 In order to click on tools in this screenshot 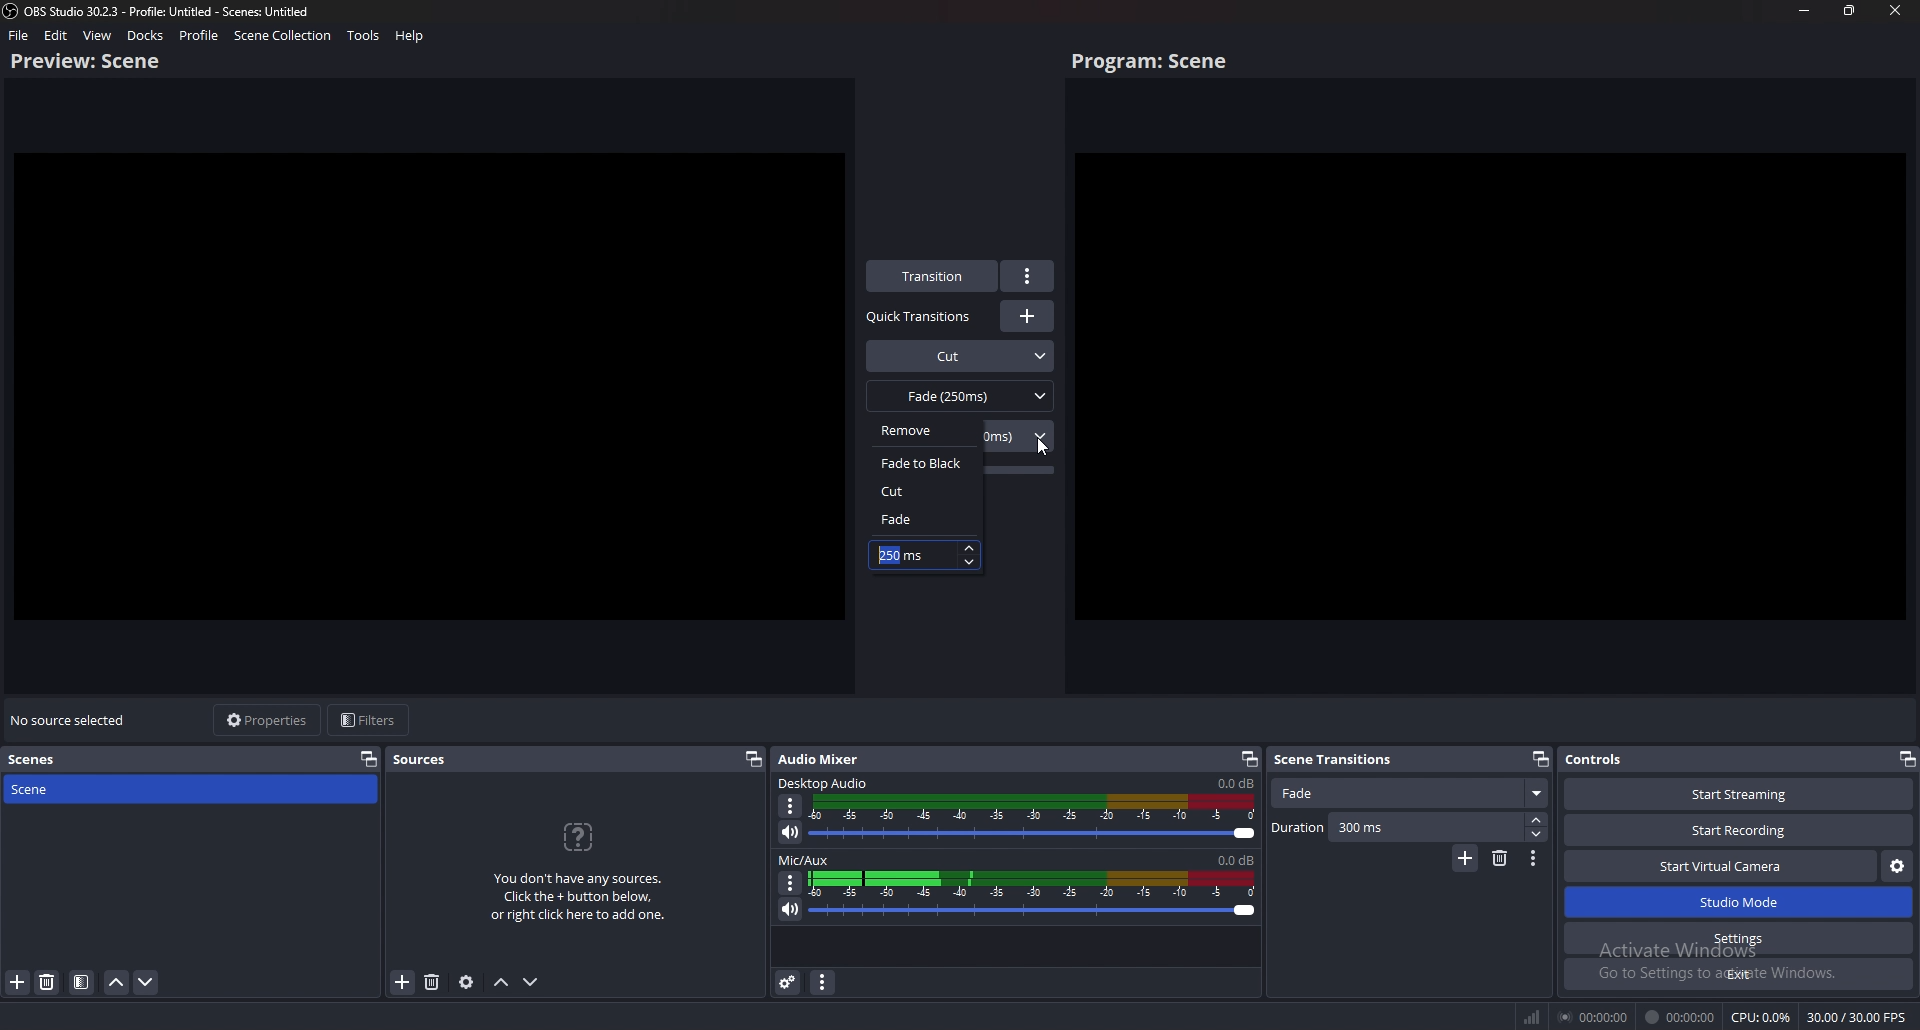, I will do `click(363, 36)`.